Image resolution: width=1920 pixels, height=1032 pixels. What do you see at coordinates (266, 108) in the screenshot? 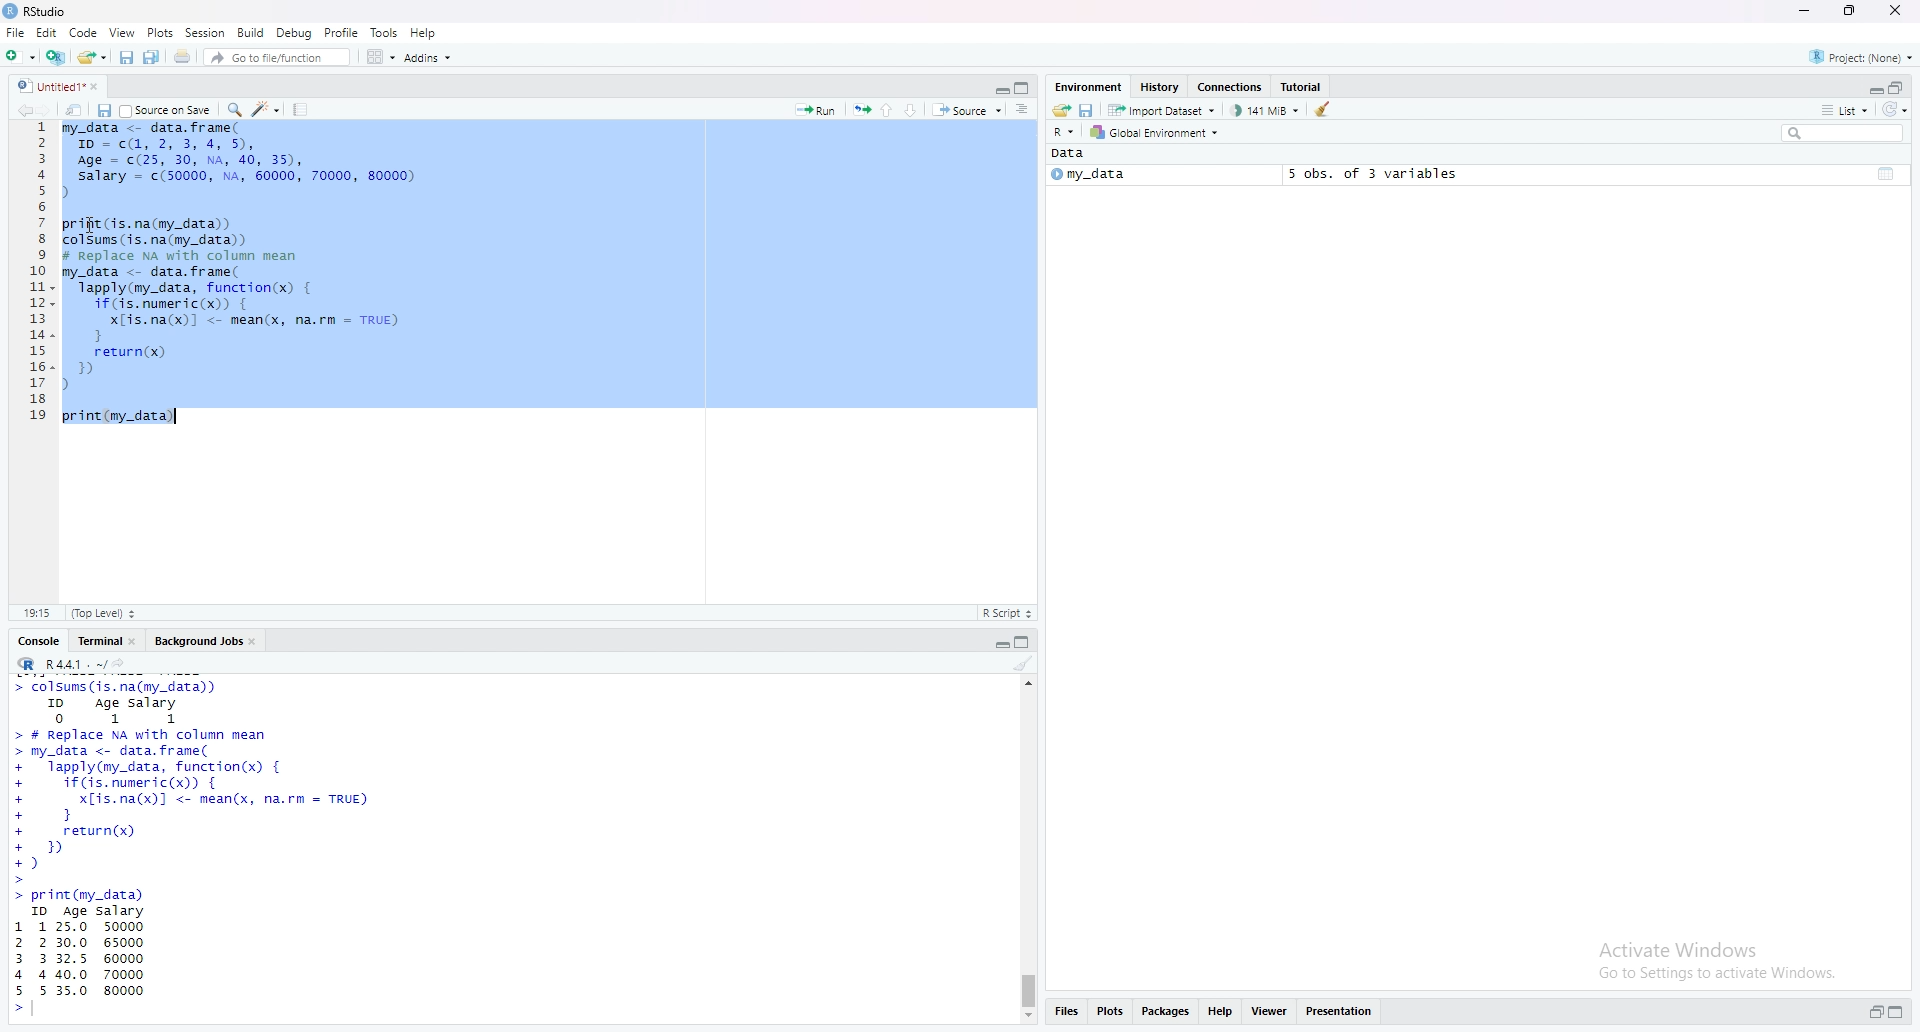
I see `code tools` at bounding box center [266, 108].